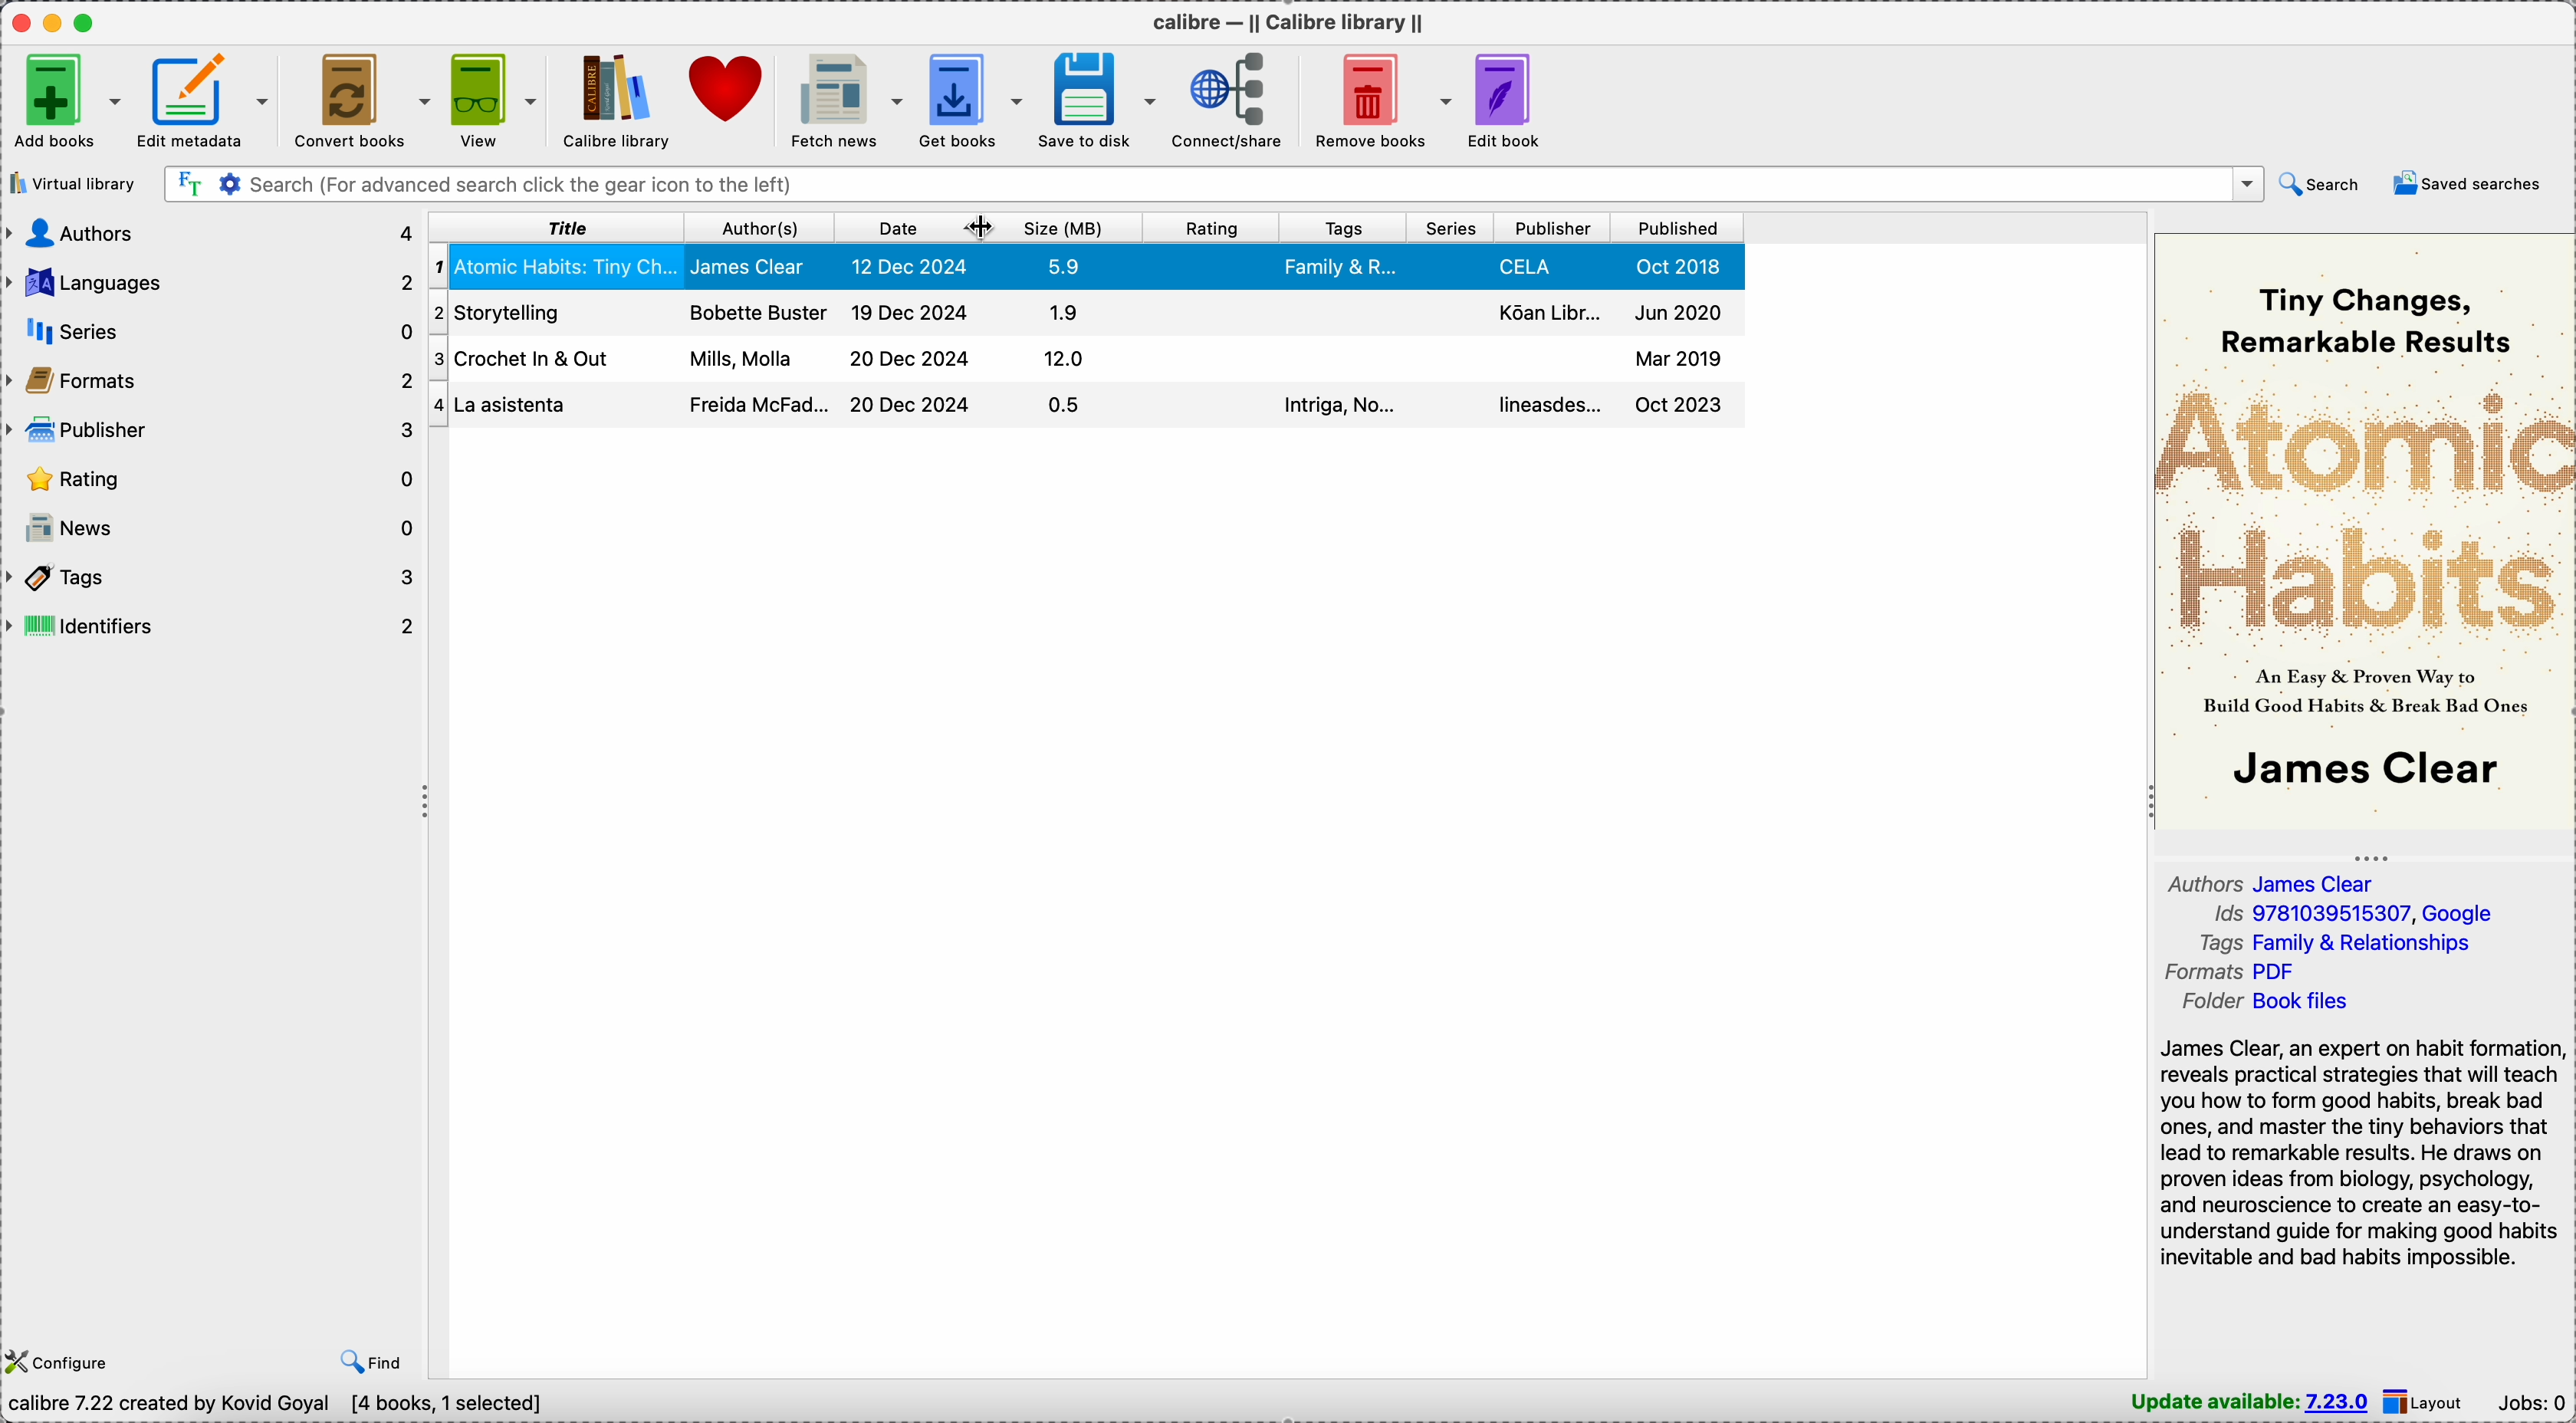 The image size is (2576, 1423). Describe the element at coordinates (2270, 1001) in the screenshot. I see `folder Book files` at that location.